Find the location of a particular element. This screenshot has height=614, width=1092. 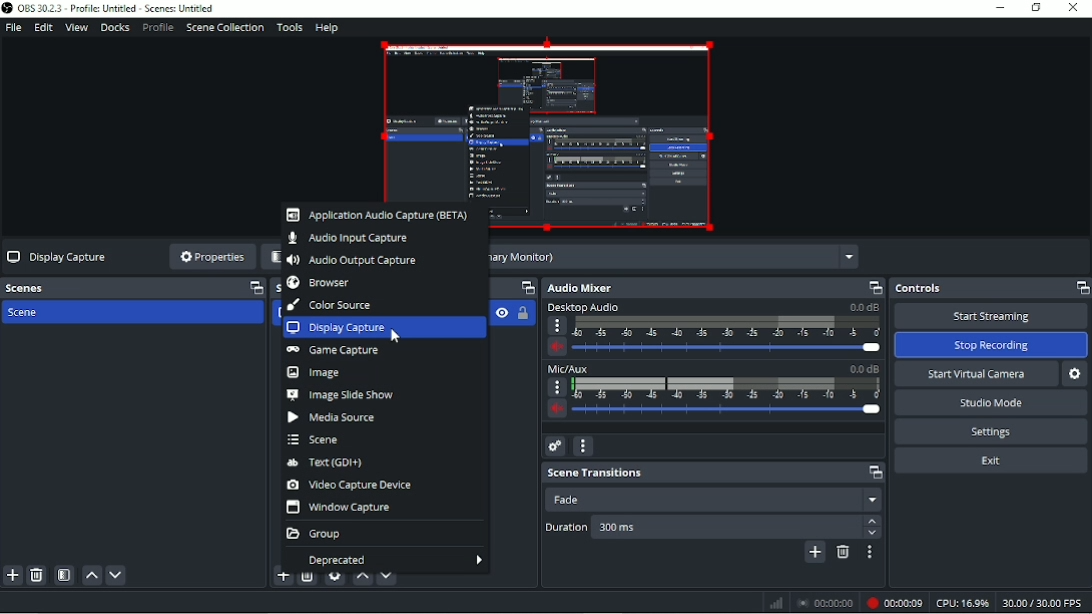

Text is located at coordinates (330, 463).